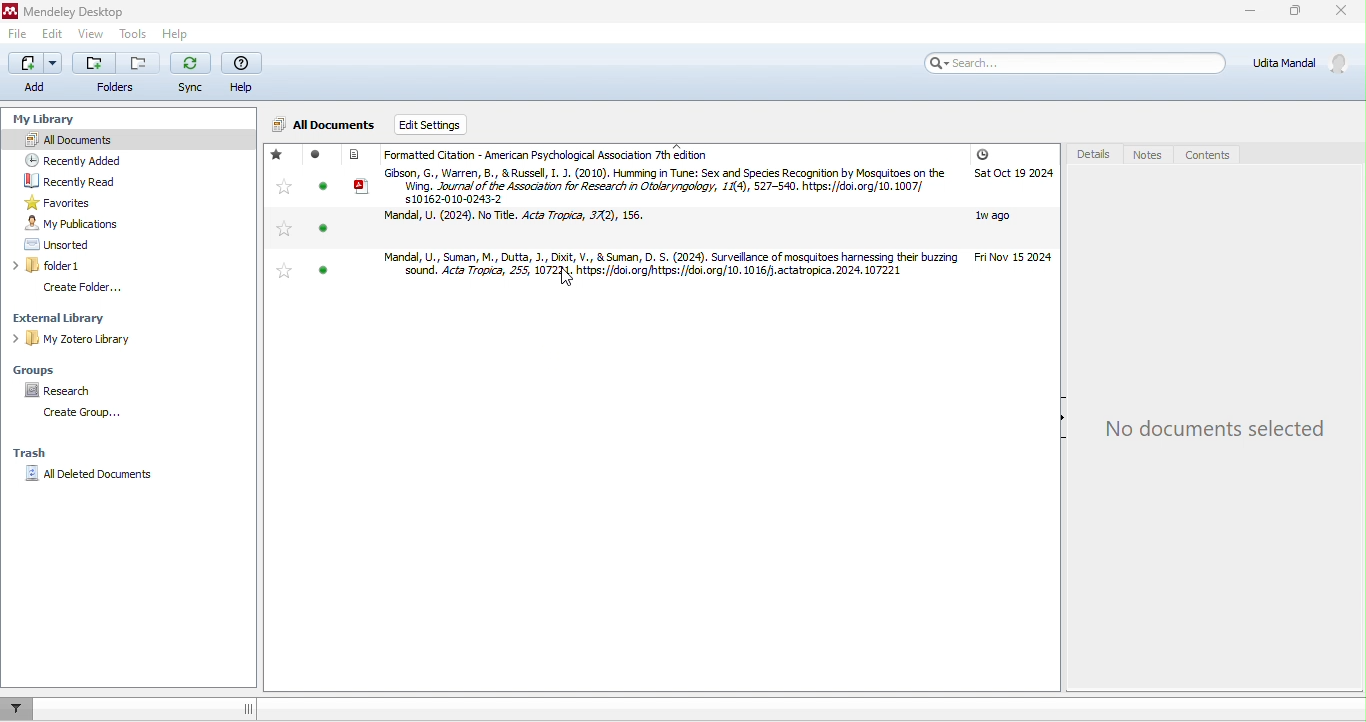 This screenshot has width=1366, height=722. Describe the element at coordinates (20, 37) in the screenshot. I see `file` at that location.